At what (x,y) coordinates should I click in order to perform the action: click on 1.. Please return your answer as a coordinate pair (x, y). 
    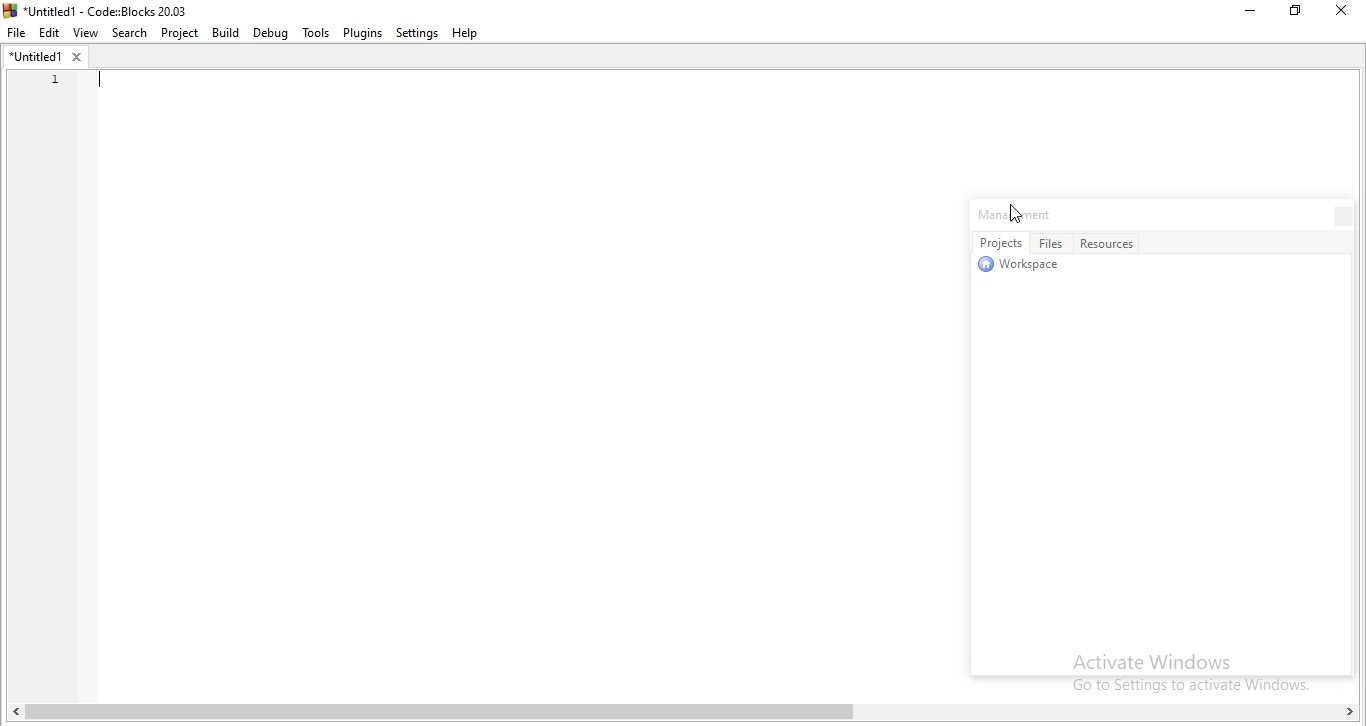
    Looking at the image, I should click on (49, 79).